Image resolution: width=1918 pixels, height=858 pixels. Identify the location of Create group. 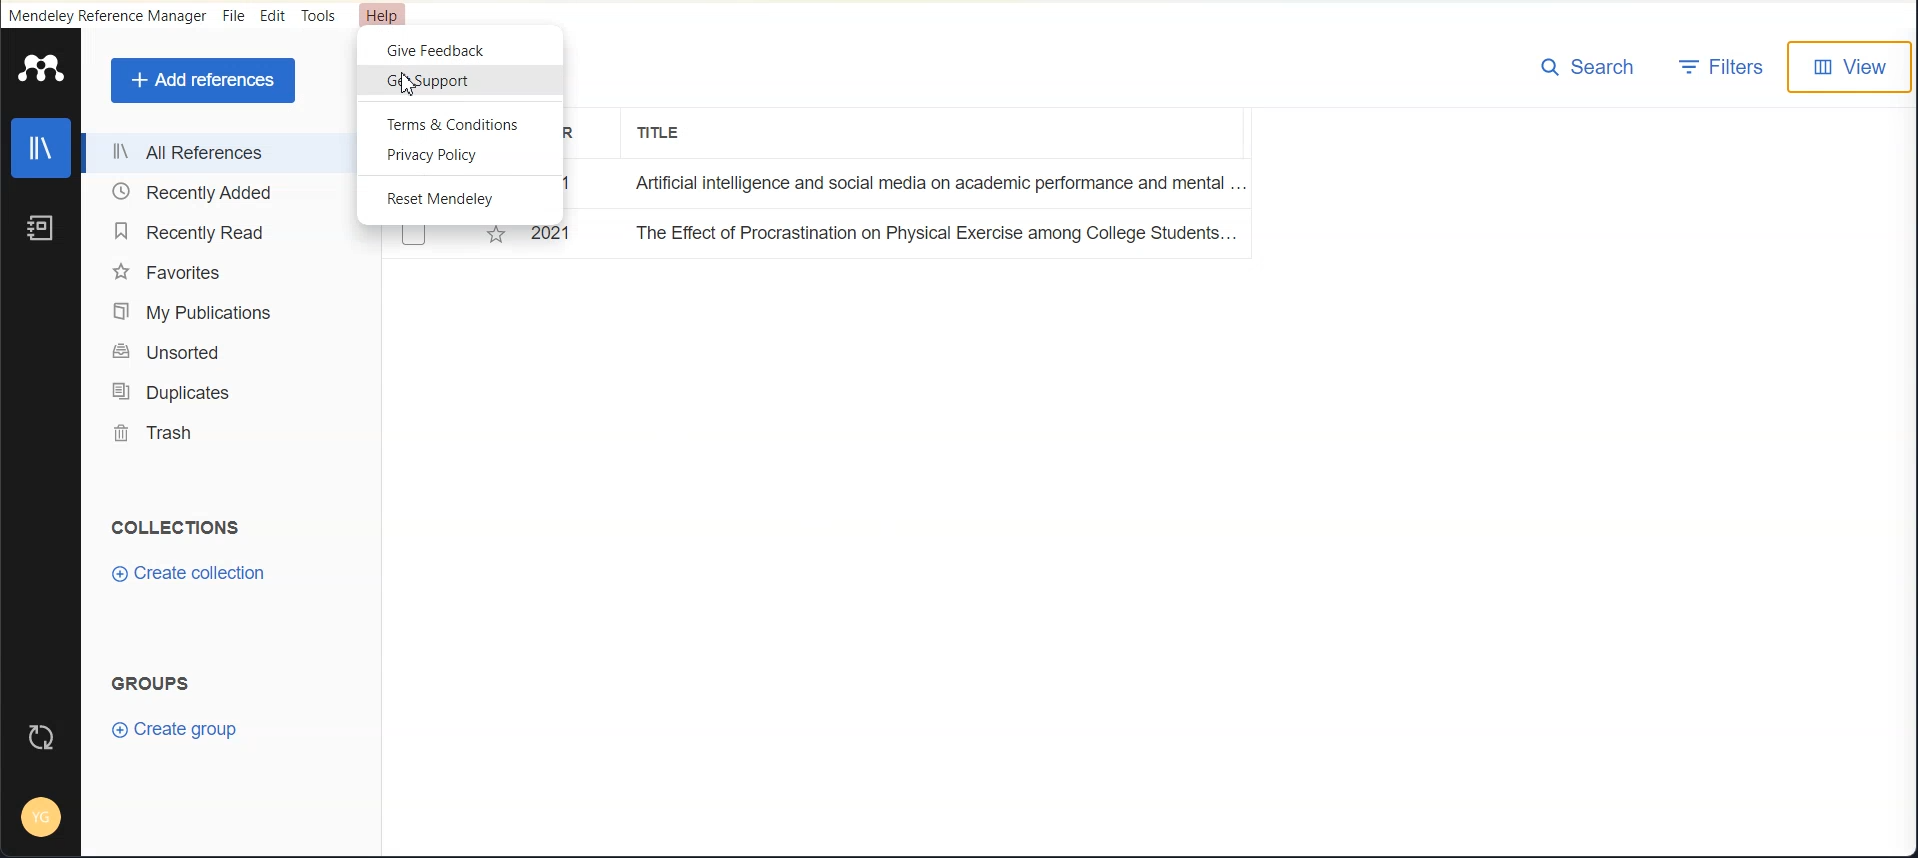
(179, 730).